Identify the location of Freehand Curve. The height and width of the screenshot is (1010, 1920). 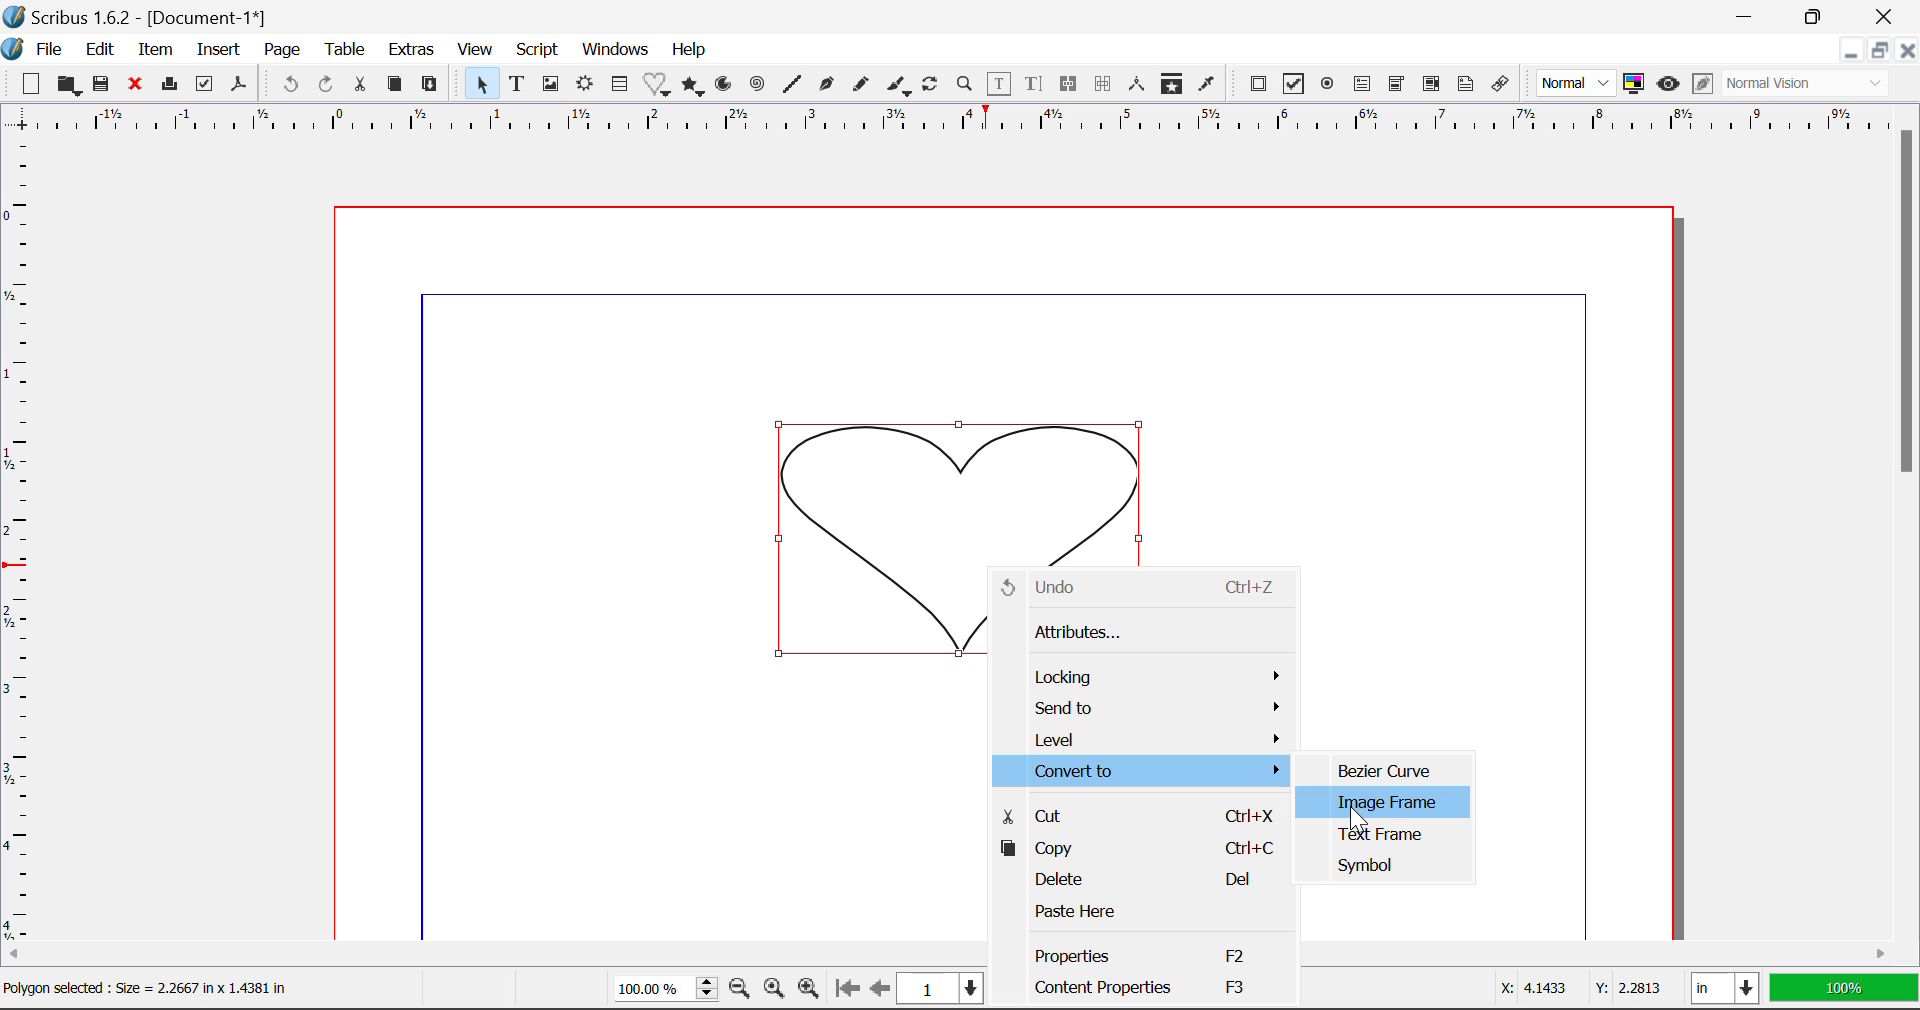
(863, 84).